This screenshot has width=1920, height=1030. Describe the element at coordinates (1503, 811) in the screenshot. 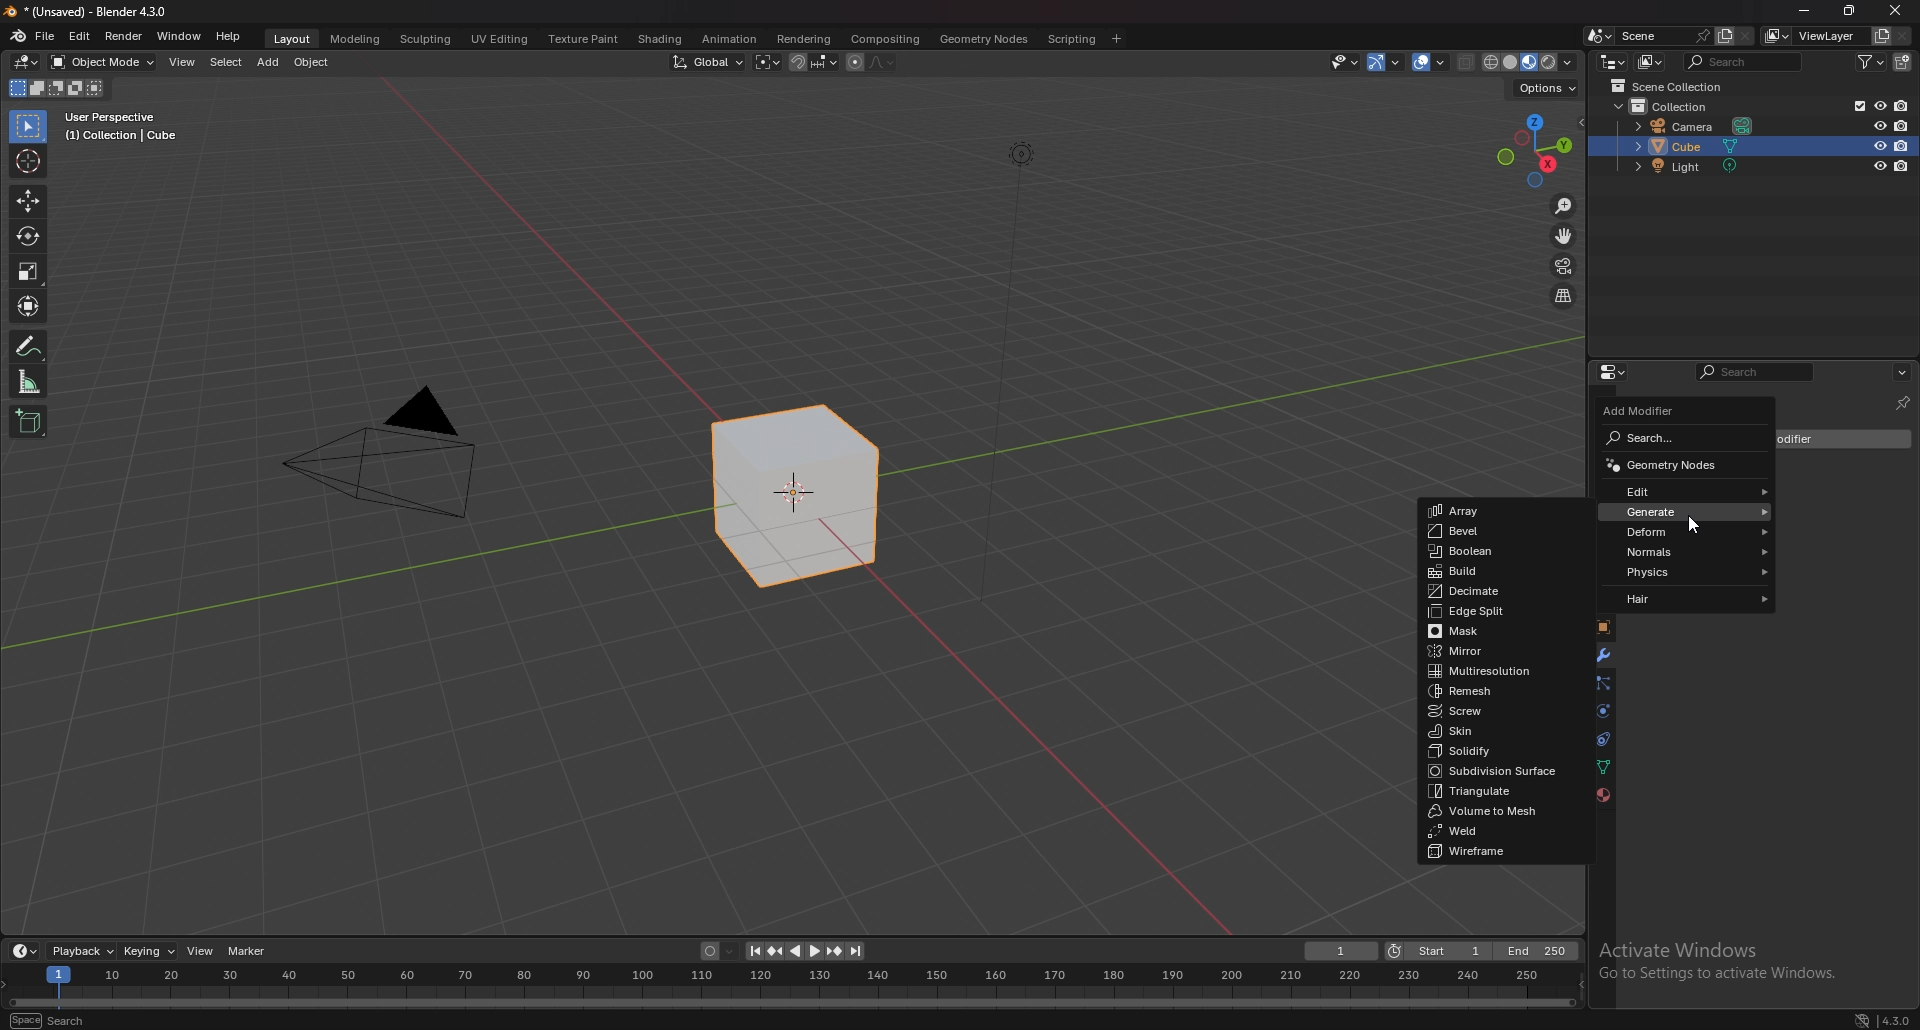

I see `volume to mesh` at that location.